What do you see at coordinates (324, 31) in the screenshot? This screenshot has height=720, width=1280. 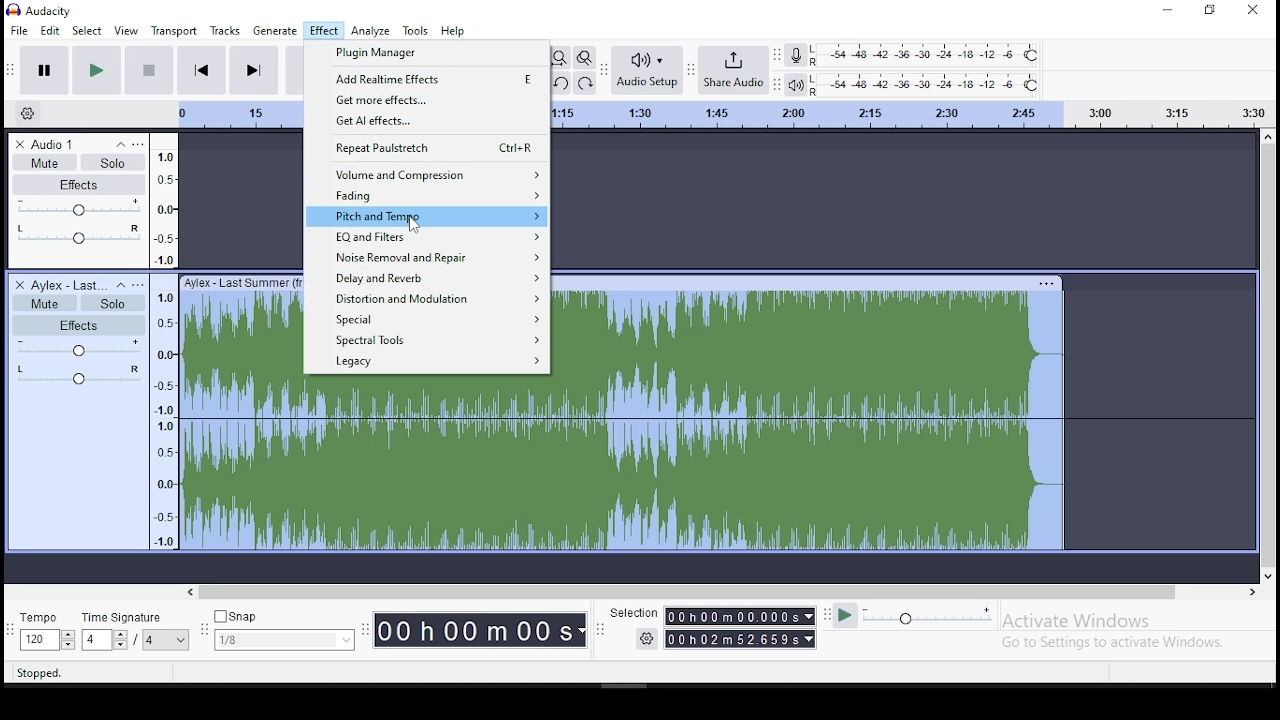 I see `effect` at bounding box center [324, 31].